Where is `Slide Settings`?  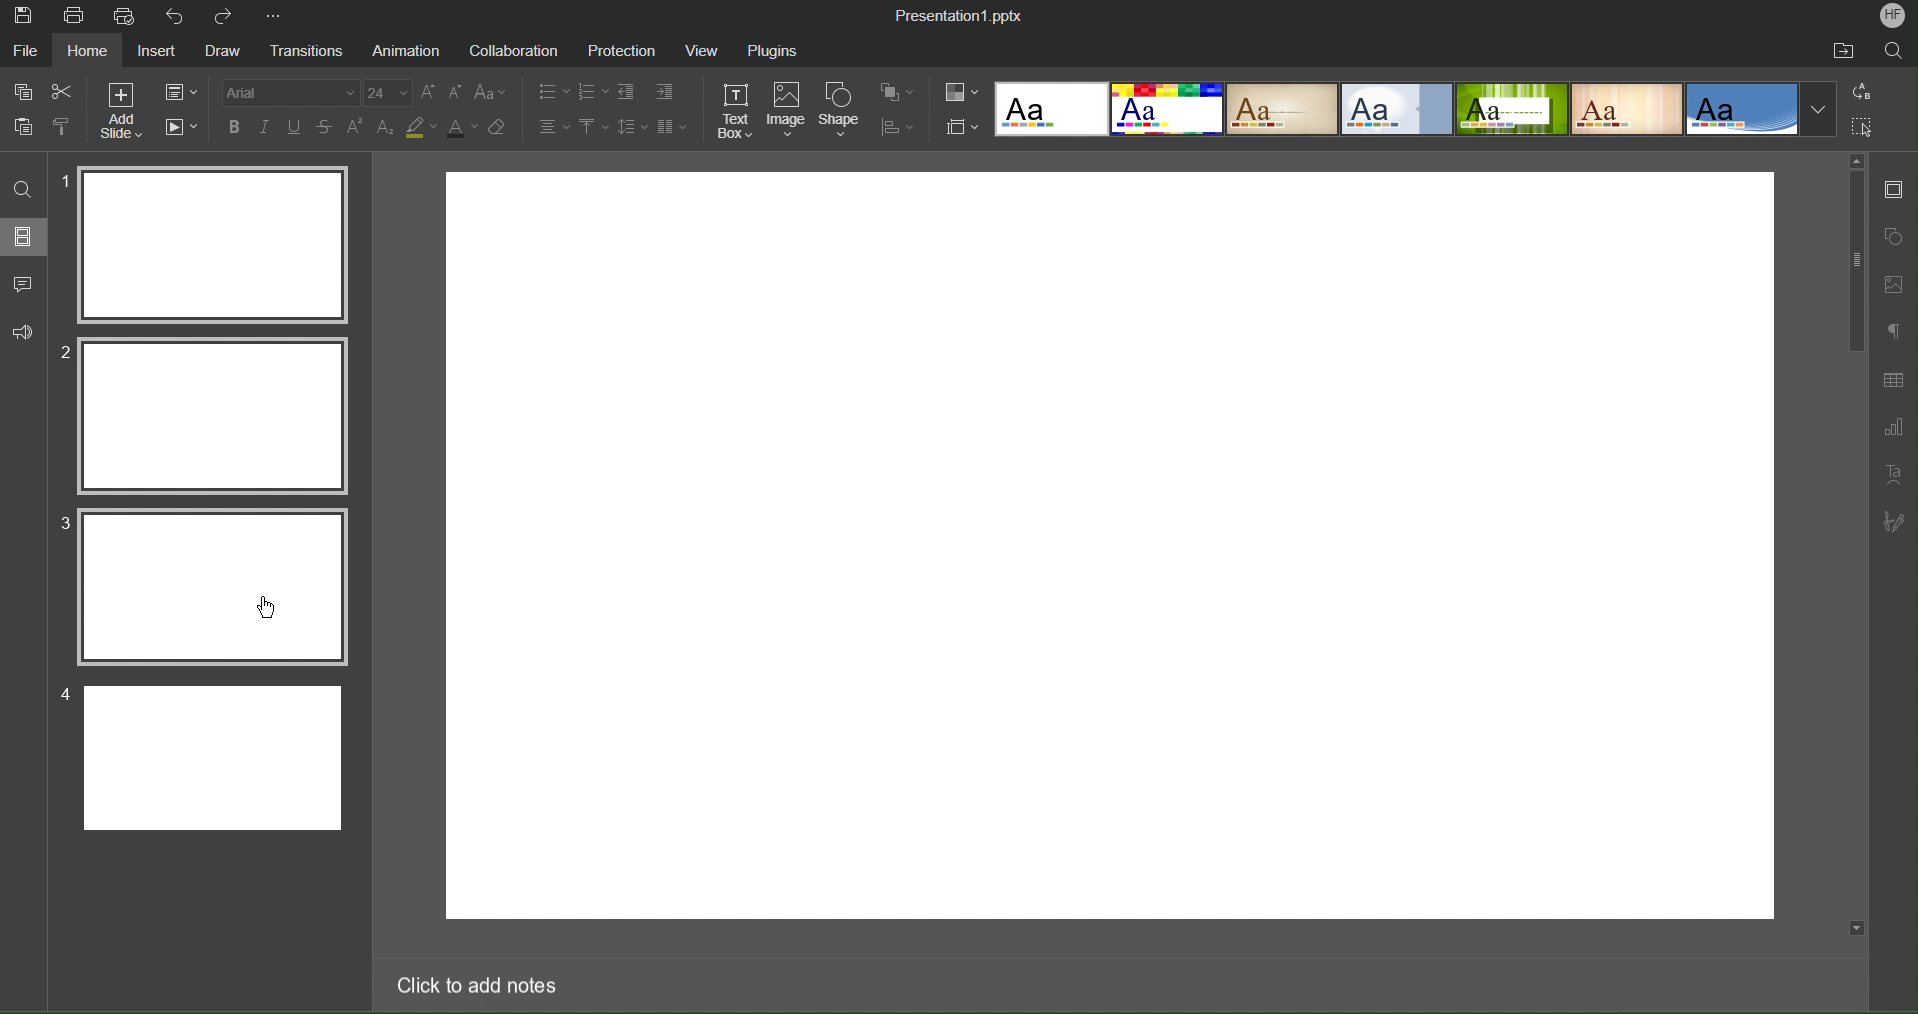
Slide Settings is located at coordinates (959, 126).